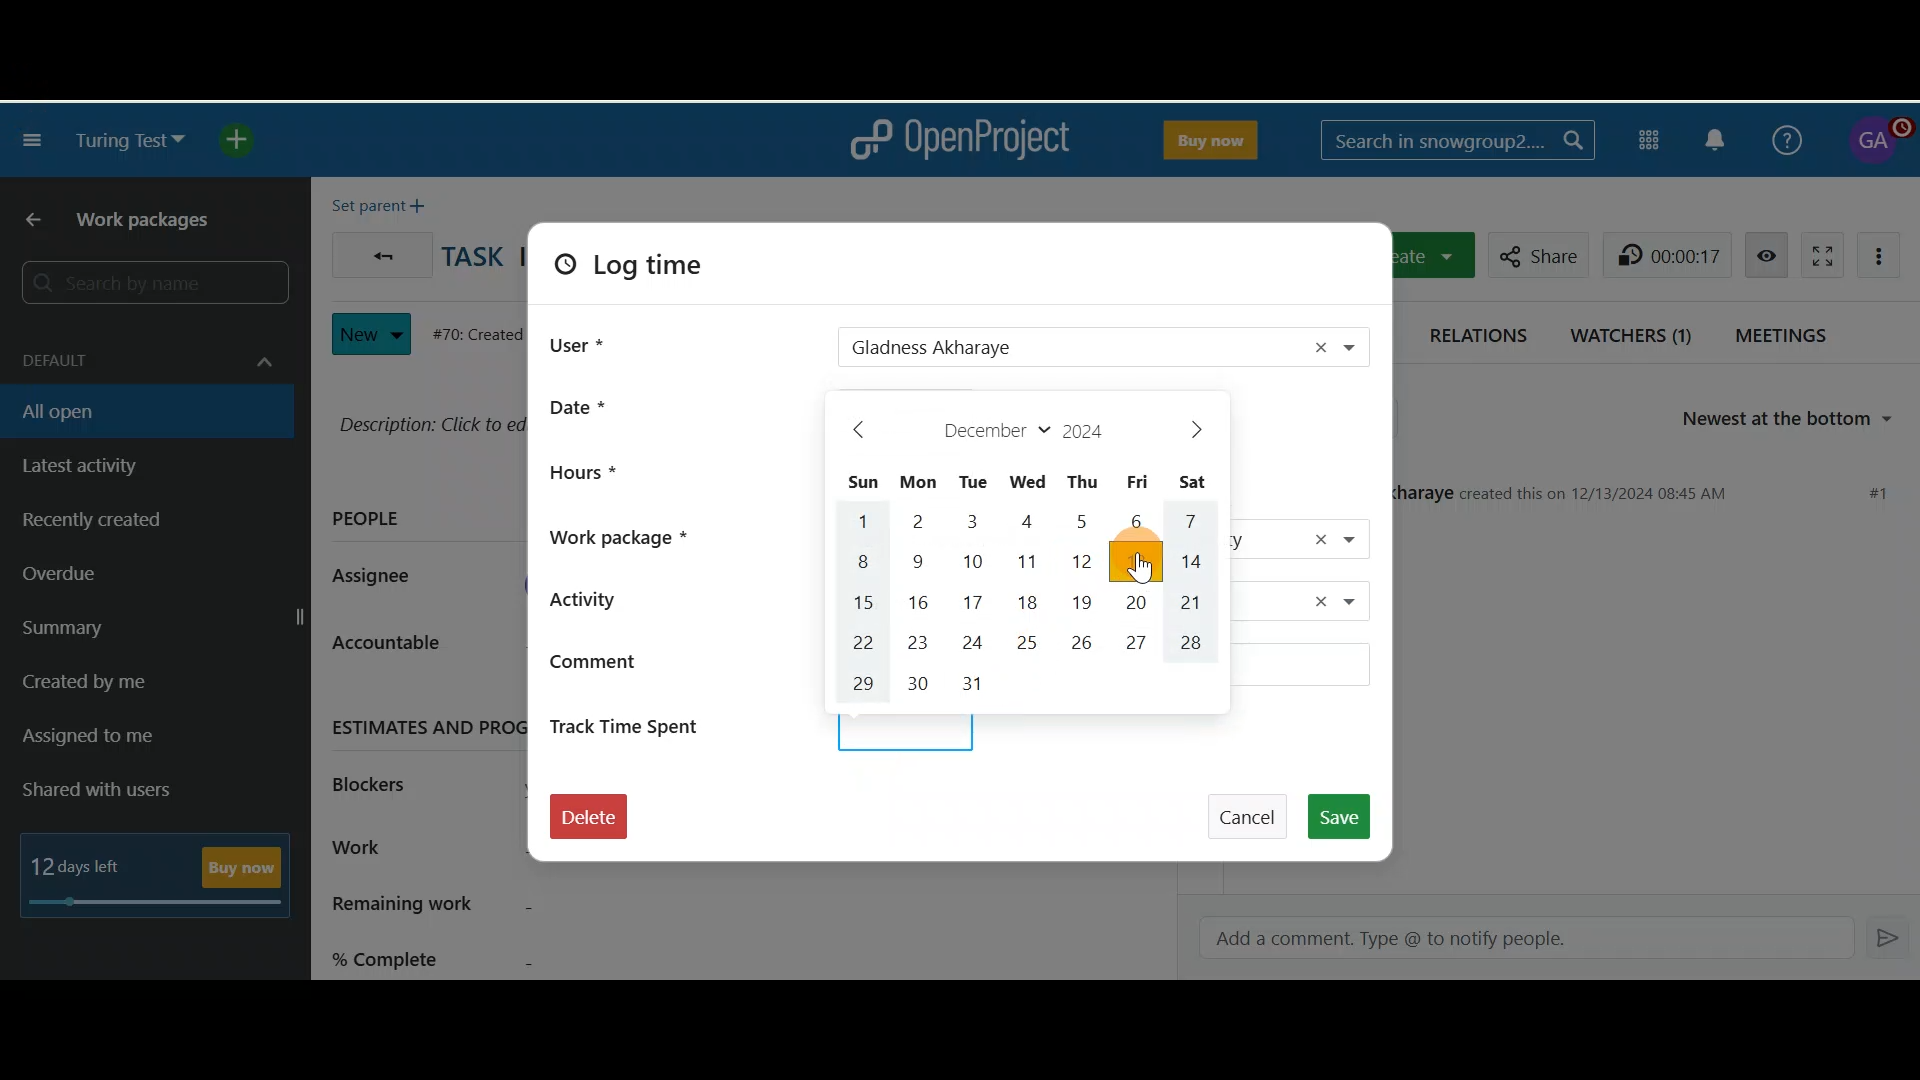 The width and height of the screenshot is (1920, 1080). Describe the element at coordinates (1362, 349) in the screenshot. I see `User drop down` at that location.